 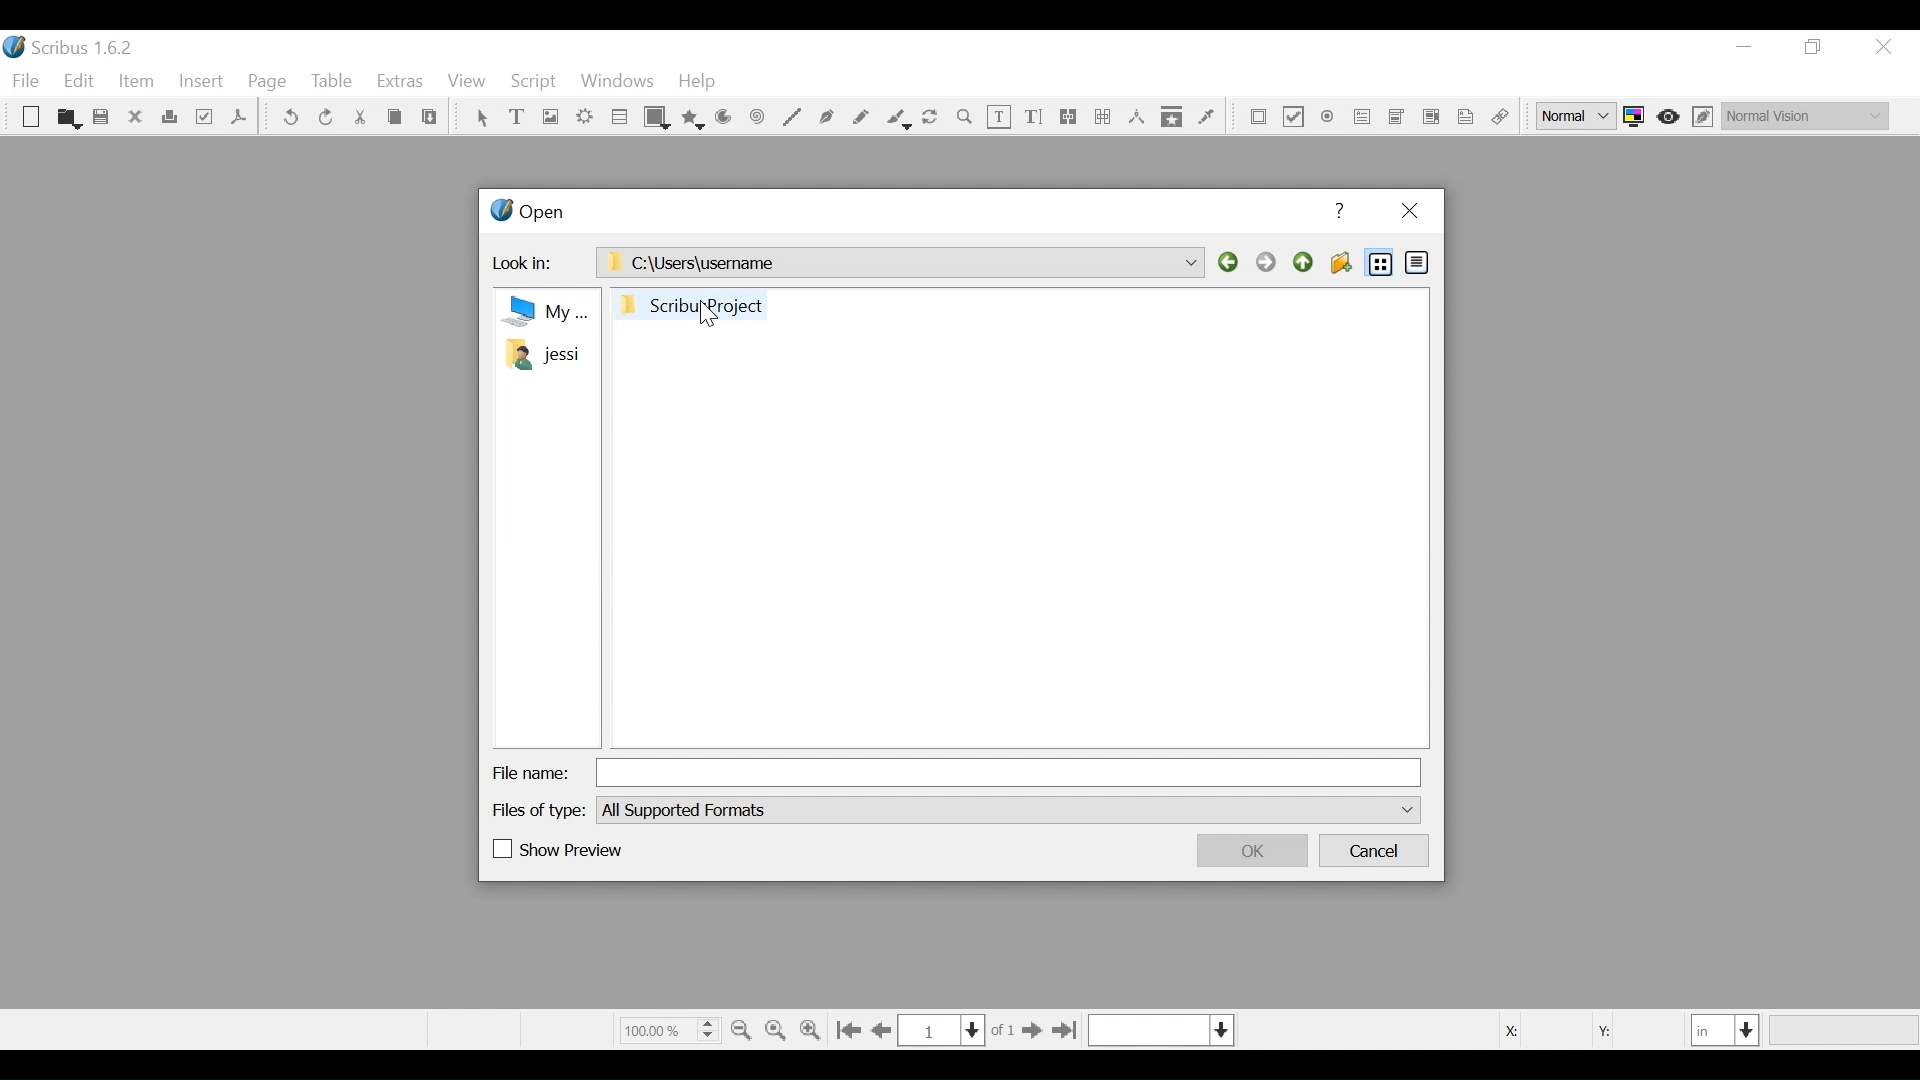 I want to click on Edit, so click(x=81, y=82).